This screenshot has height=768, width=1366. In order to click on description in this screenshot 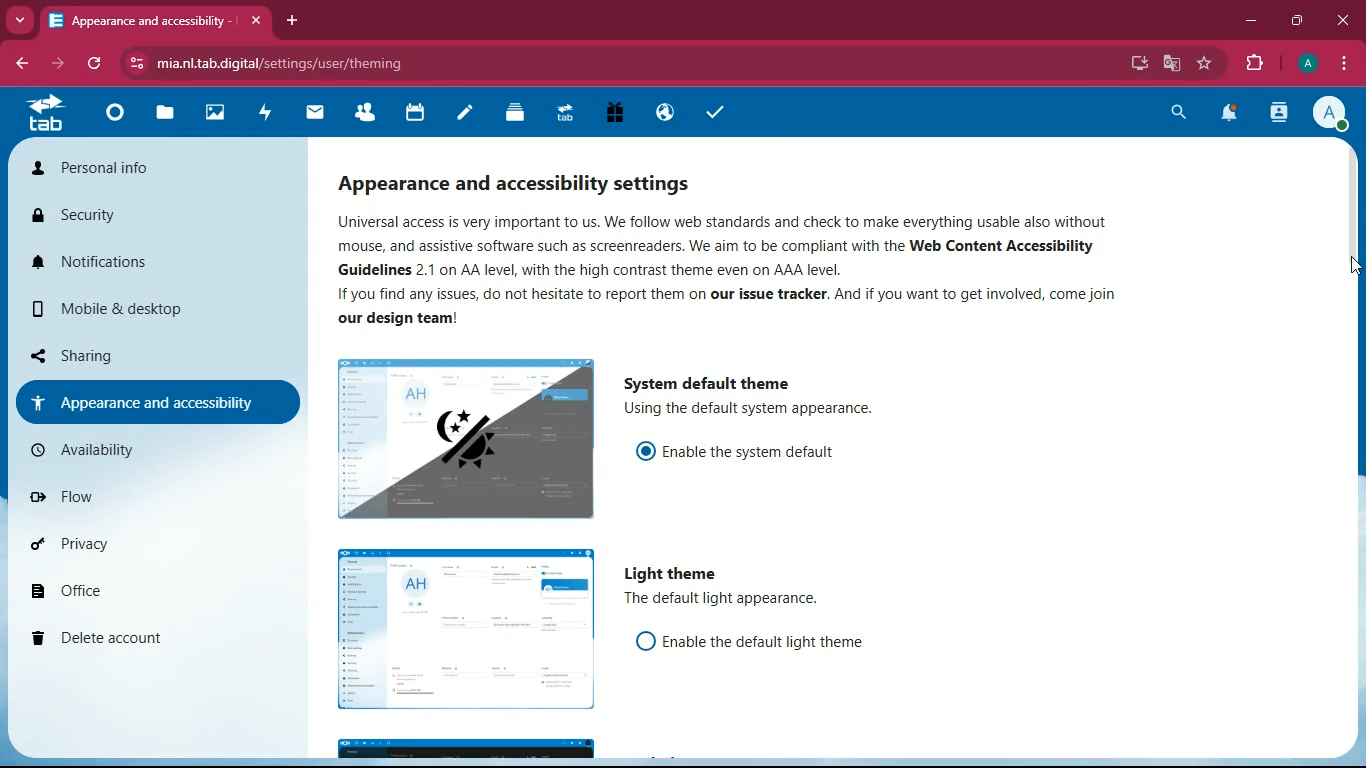, I will do `click(727, 600)`.